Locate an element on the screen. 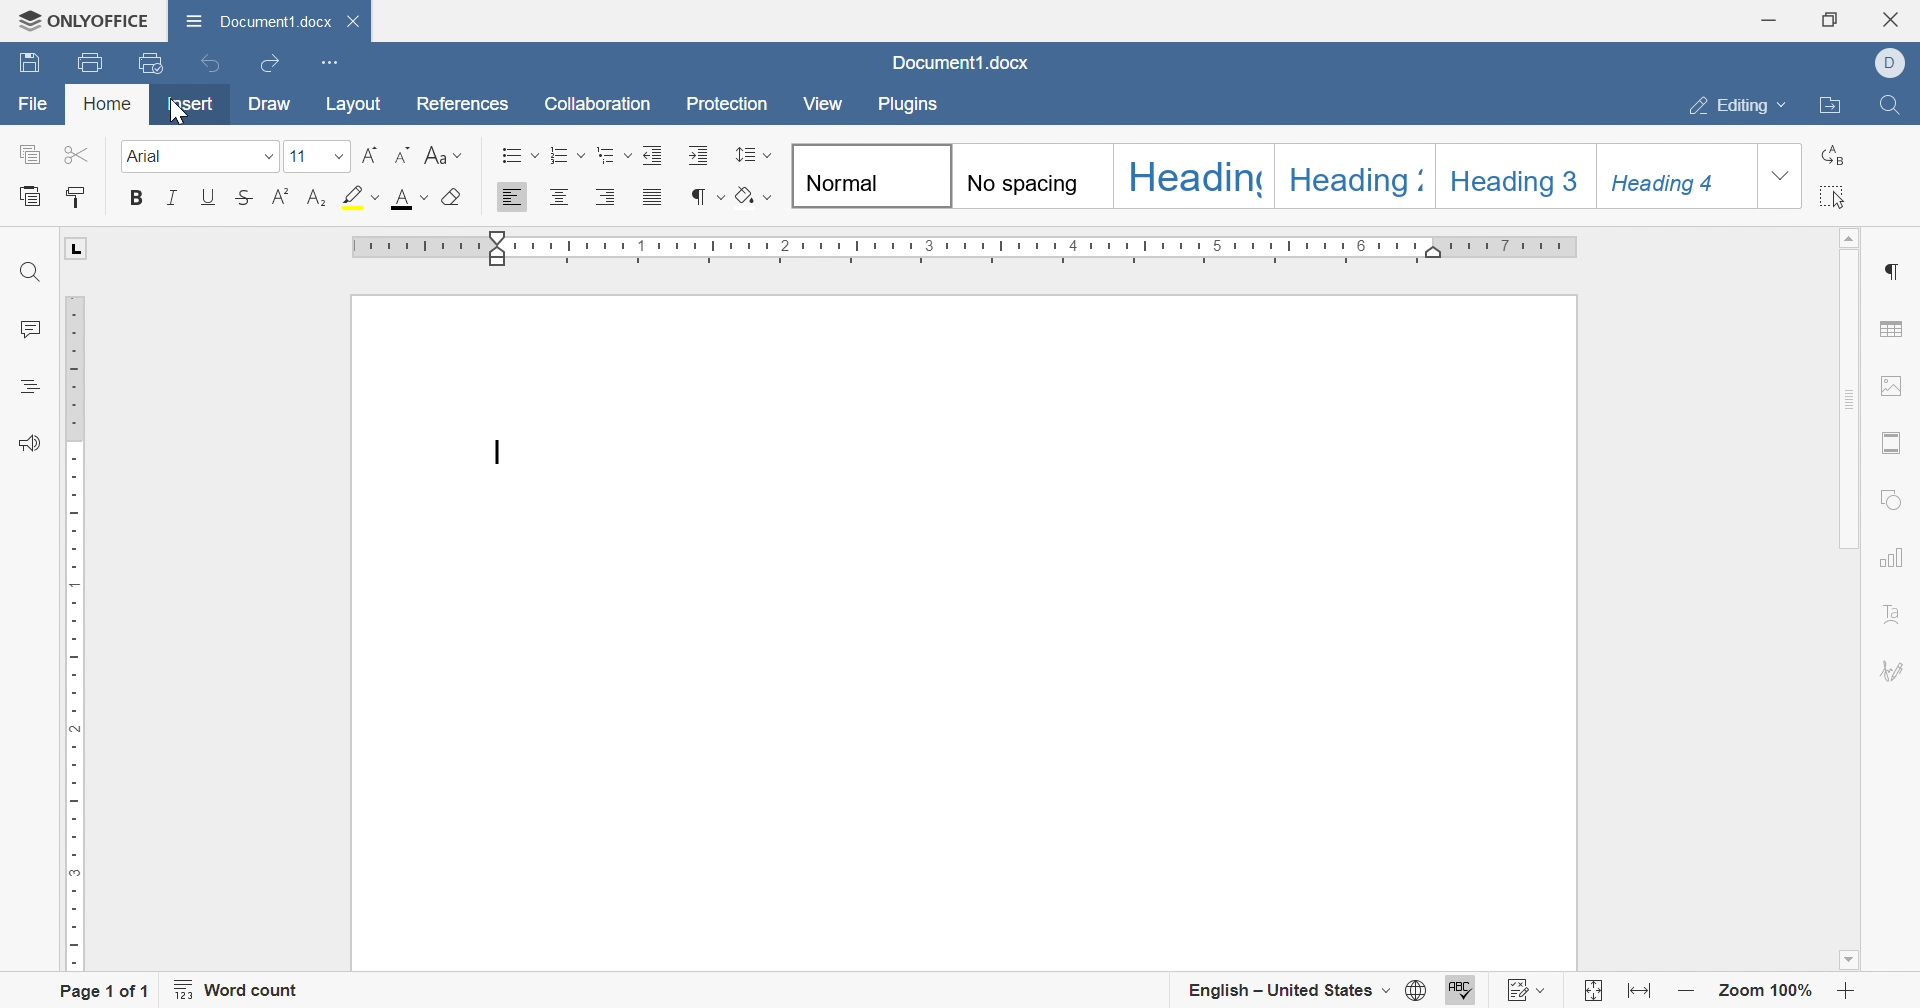 Image resolution: width=1920 pixels, height=1008 pixels. Redo is located at coordinates (271, 66).